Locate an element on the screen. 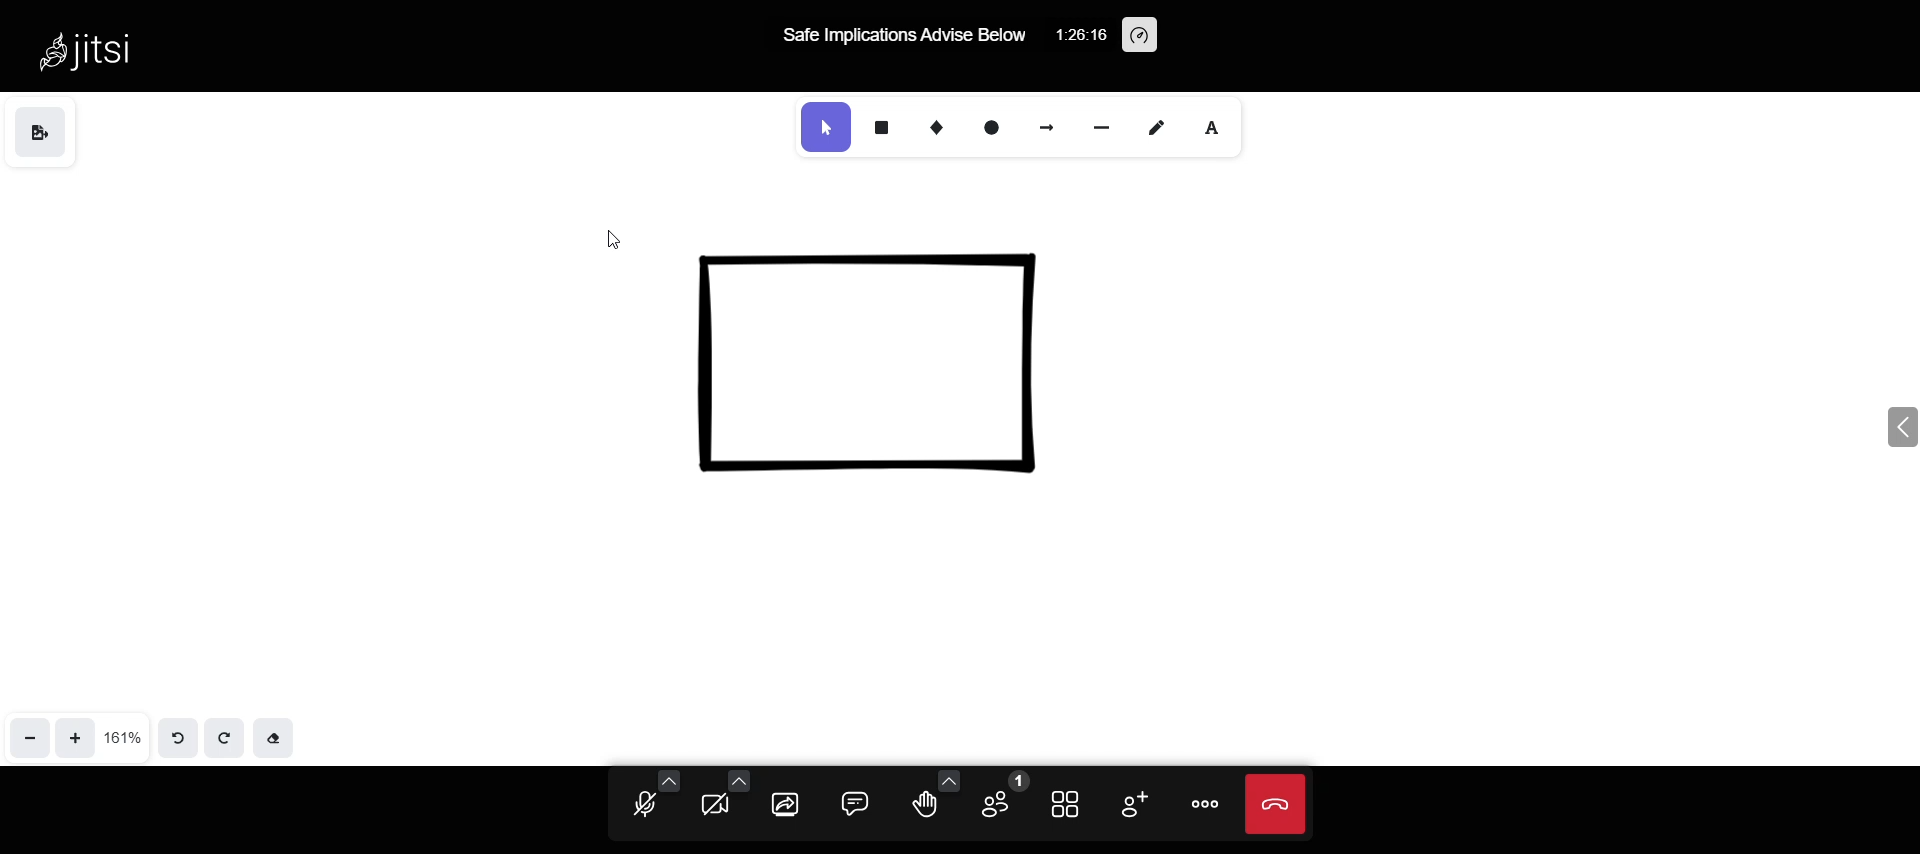 This screenshot has width=1920, height=854. comment box is located at coordinates (857, 799).